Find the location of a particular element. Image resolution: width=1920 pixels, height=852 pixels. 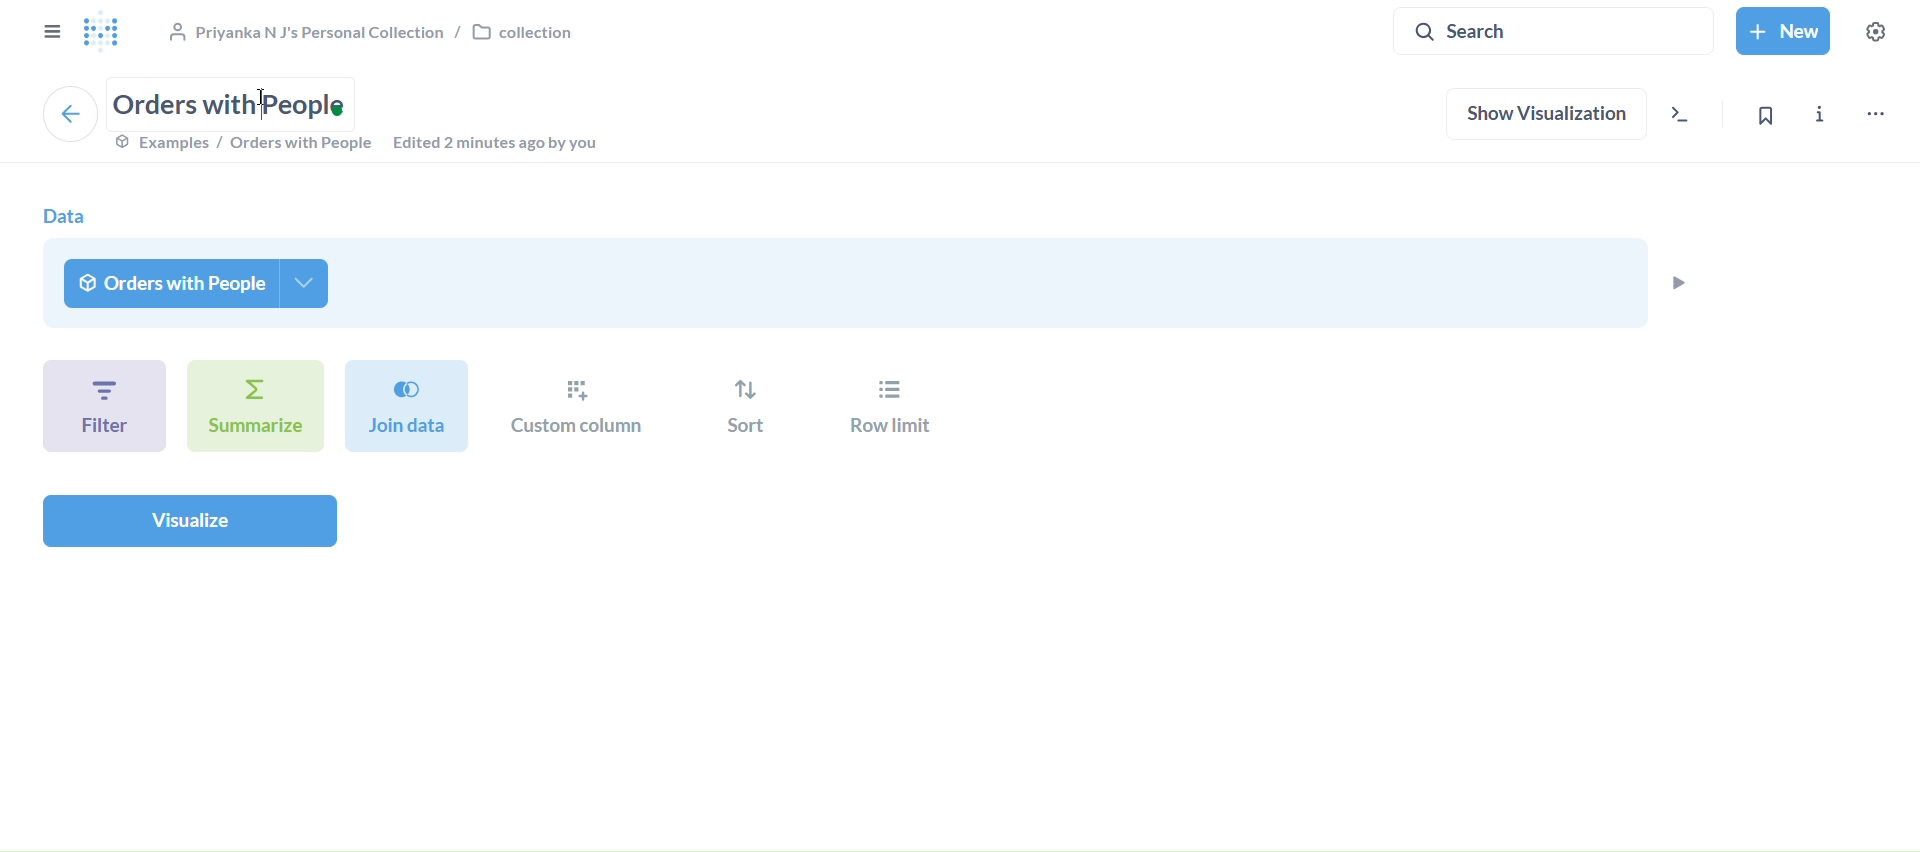

examples/orders with prople  is located at coordinates (242, 145).